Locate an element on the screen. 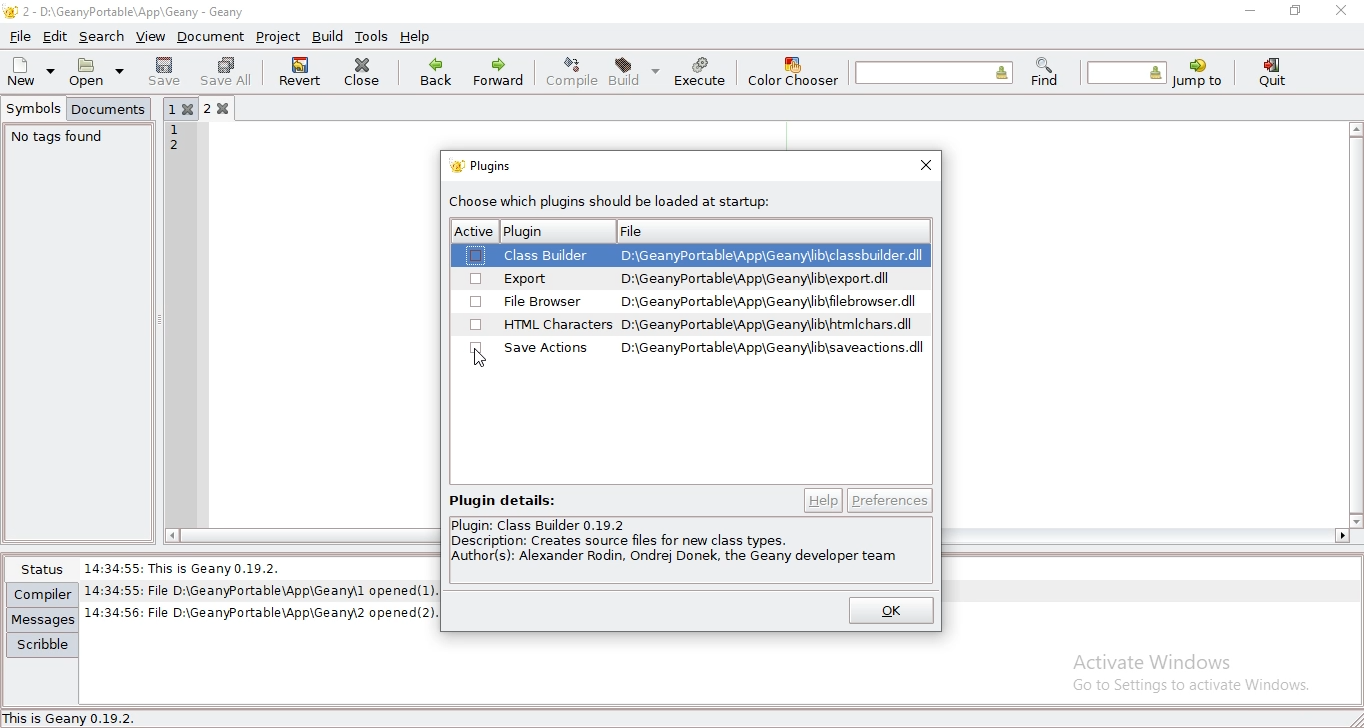 The image size is (1364, 728). color chooser is located at coordinates (795, 71).